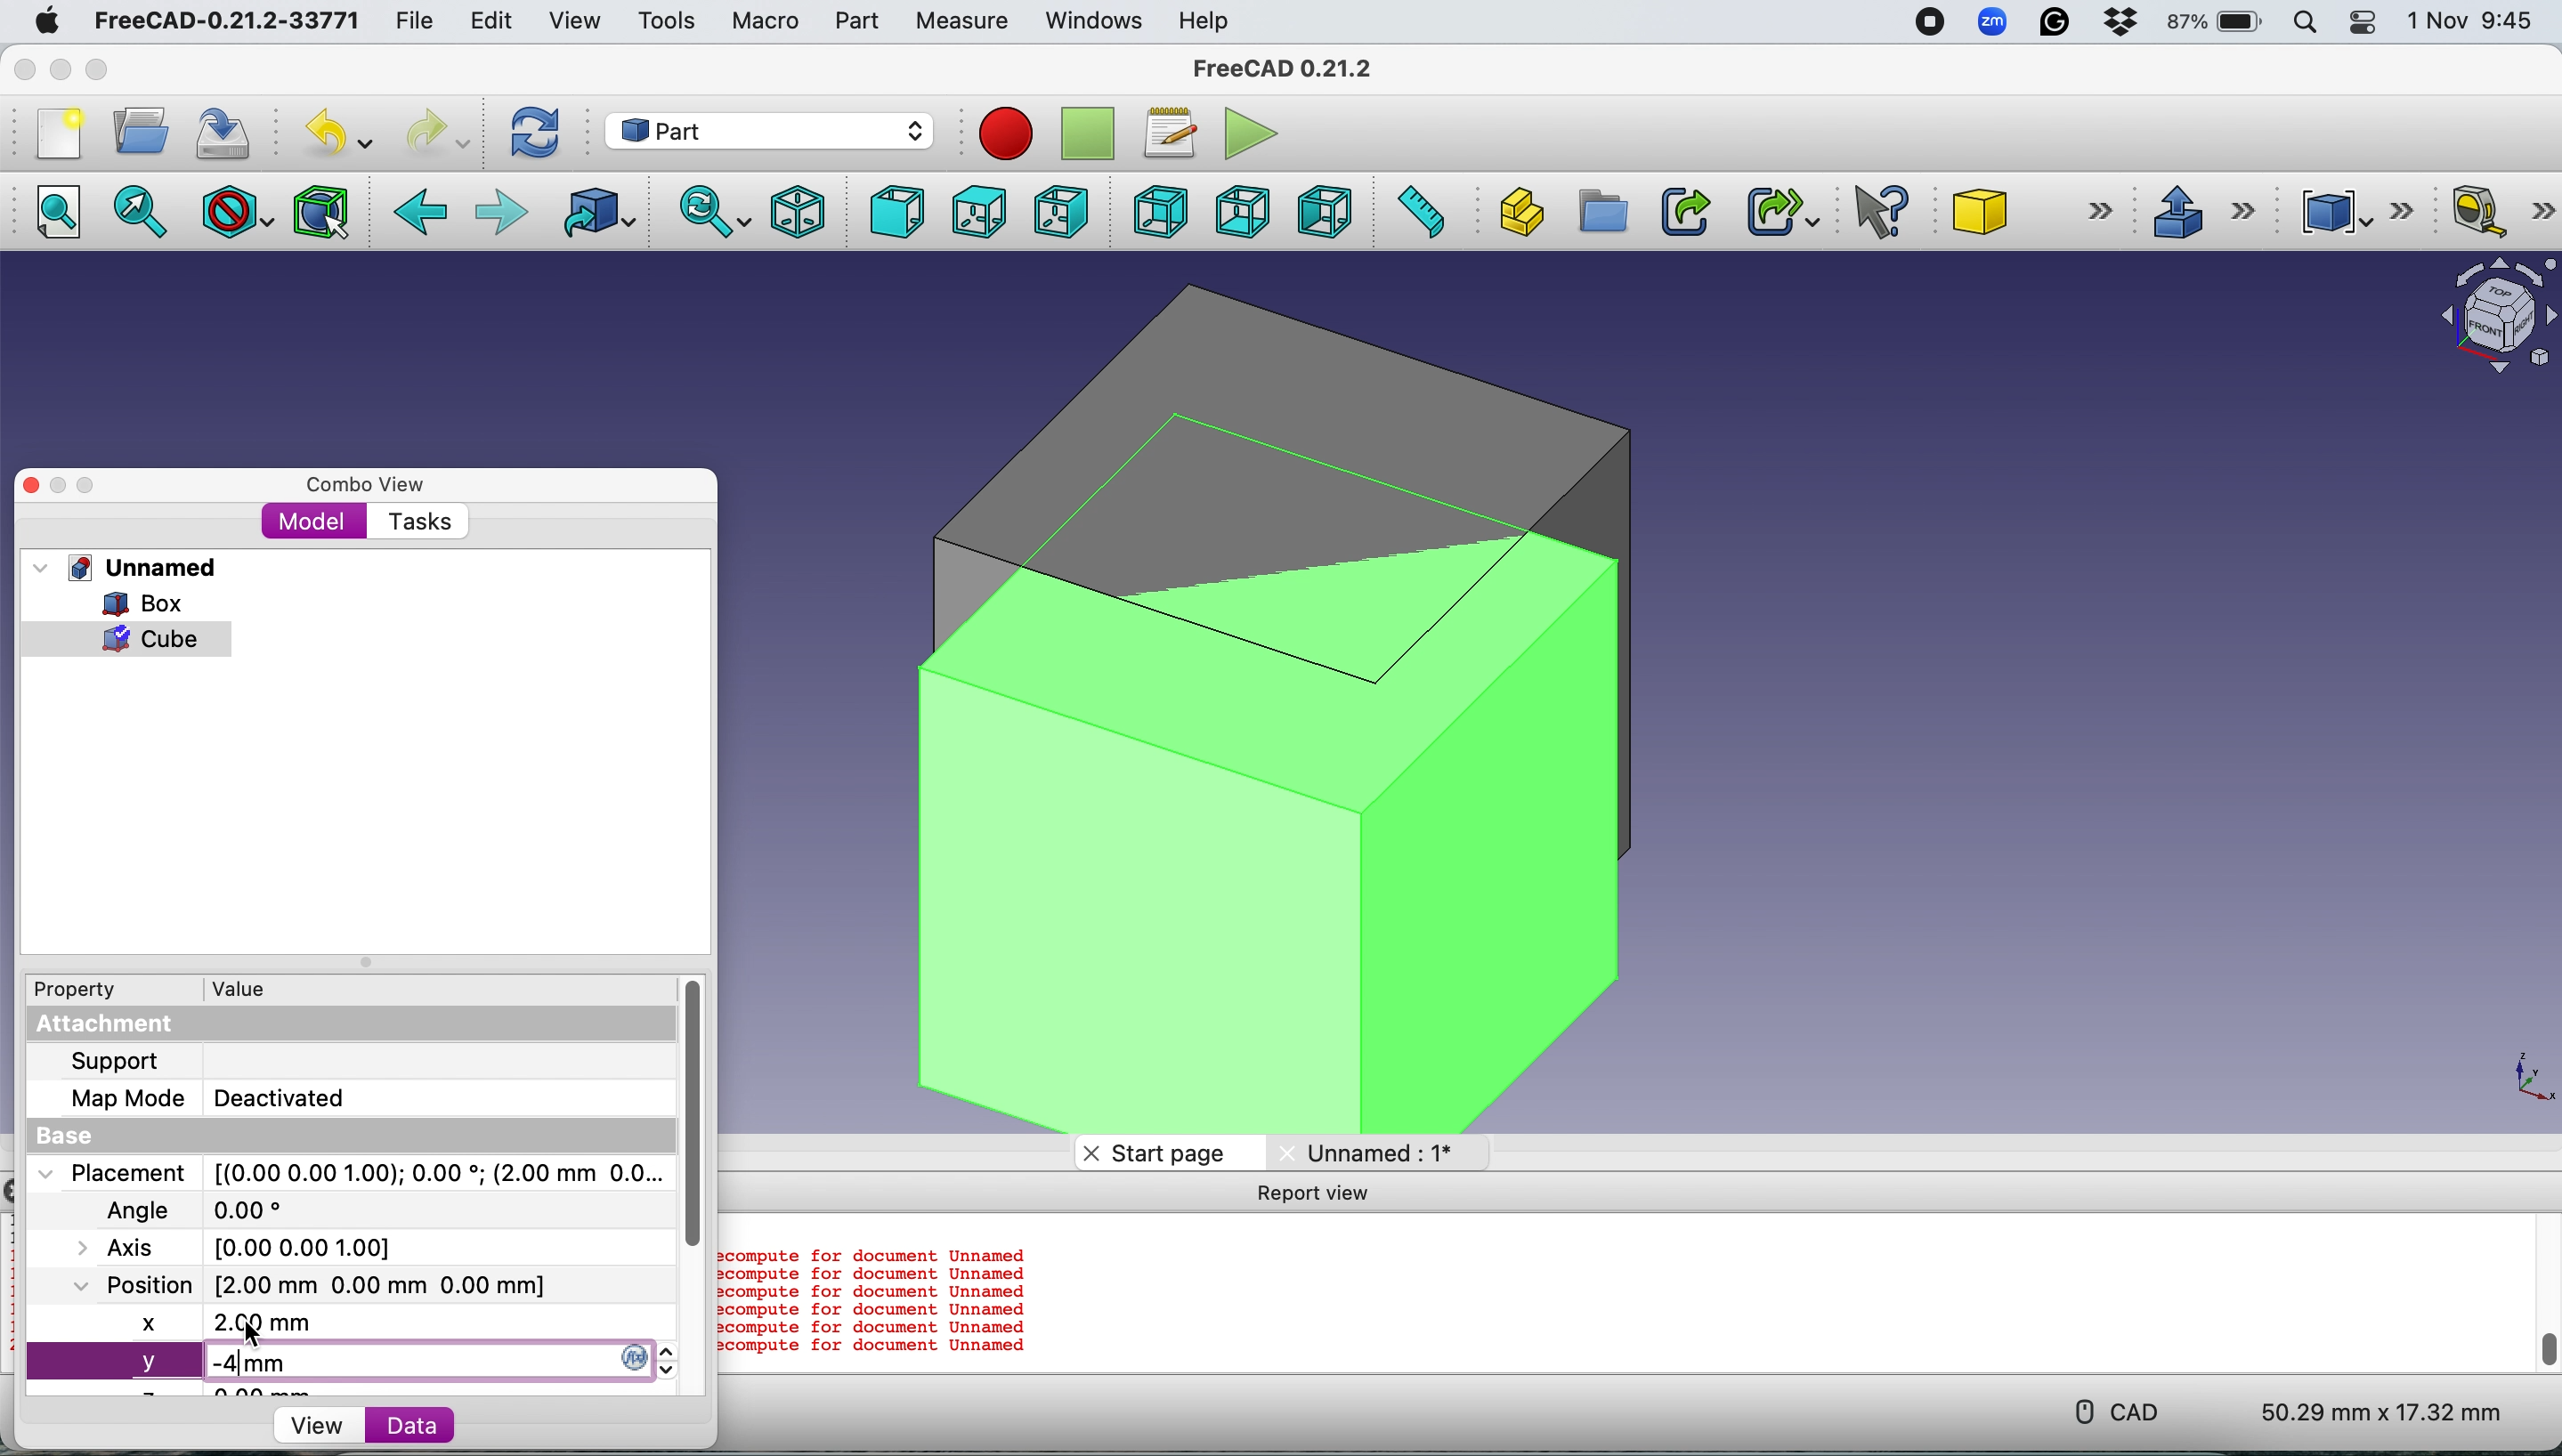 This screenshot has width=2562, height=1456. I want to click on Measure distance, so click(1418, 209).